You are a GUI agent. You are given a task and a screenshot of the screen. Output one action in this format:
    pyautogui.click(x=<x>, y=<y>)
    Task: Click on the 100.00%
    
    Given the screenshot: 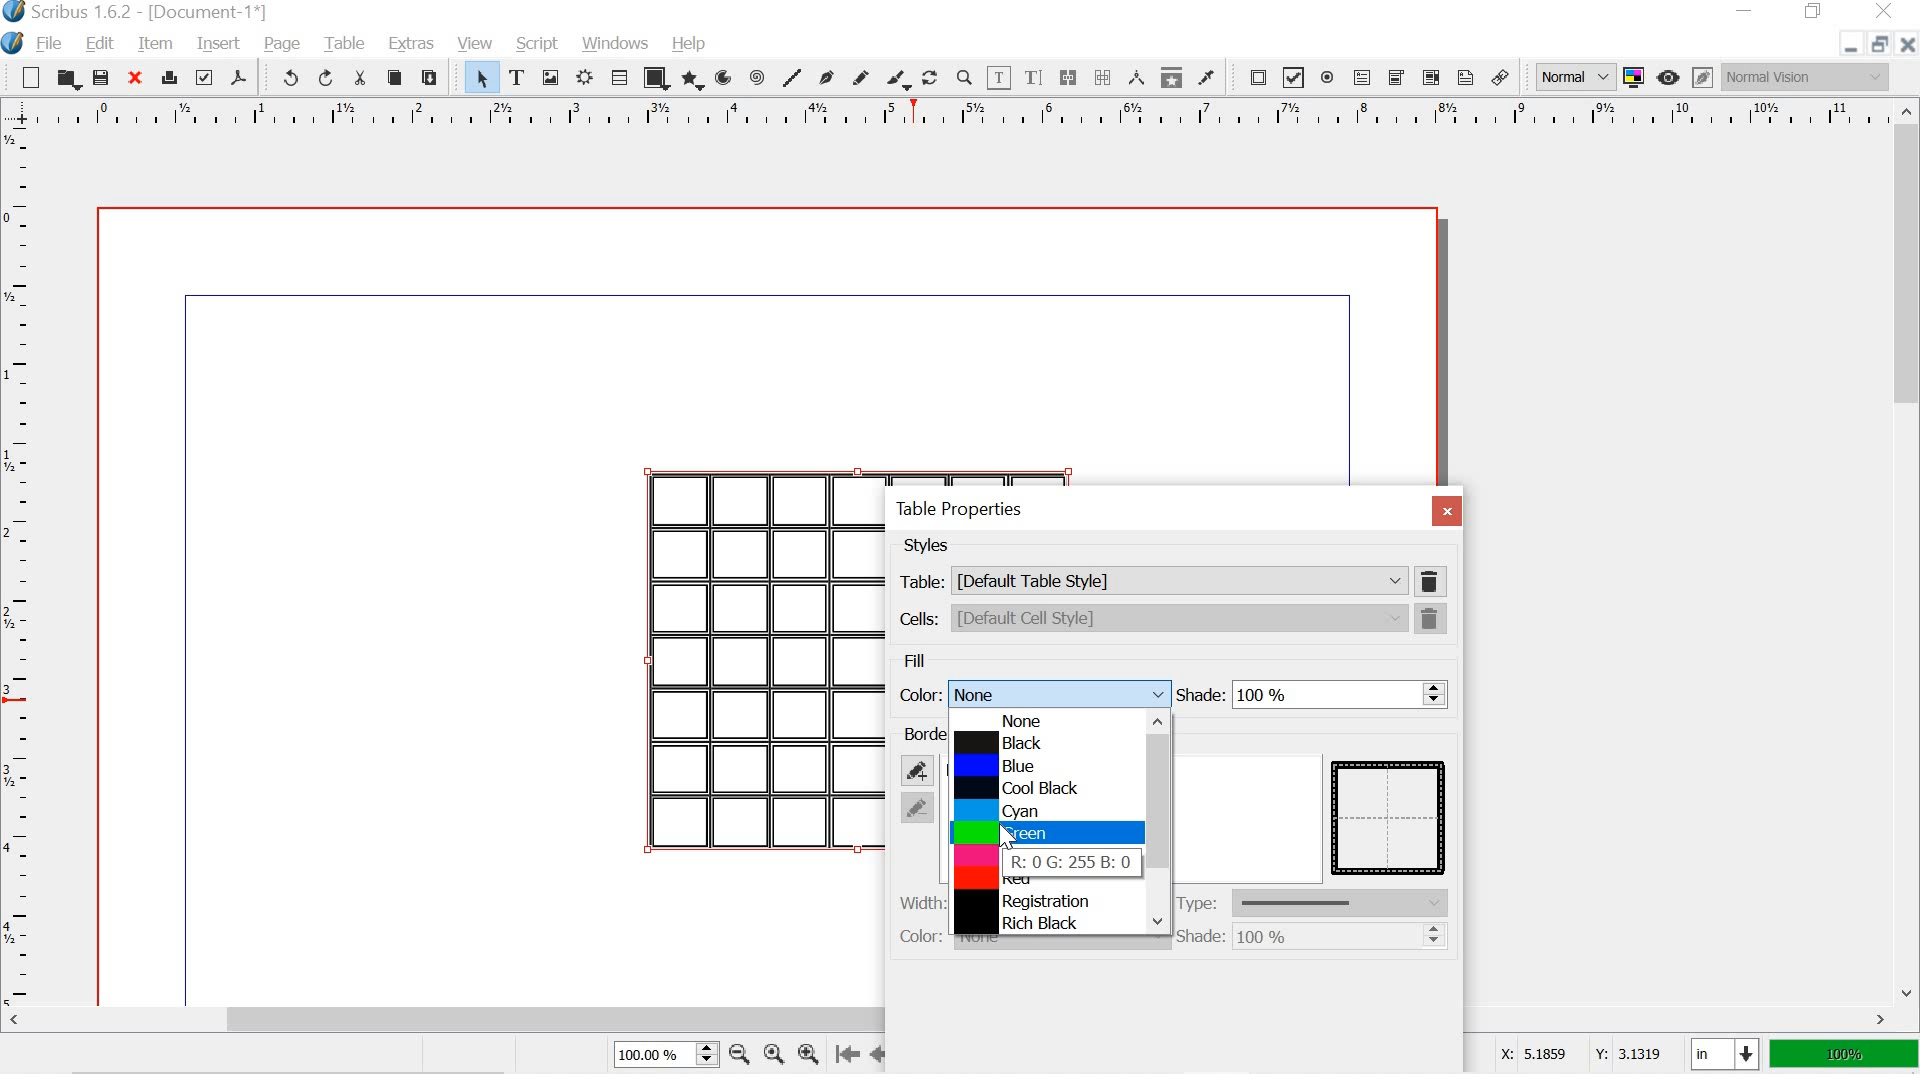 What is the action you would take?
    pyautogui.click(x=644, y=1057)
    